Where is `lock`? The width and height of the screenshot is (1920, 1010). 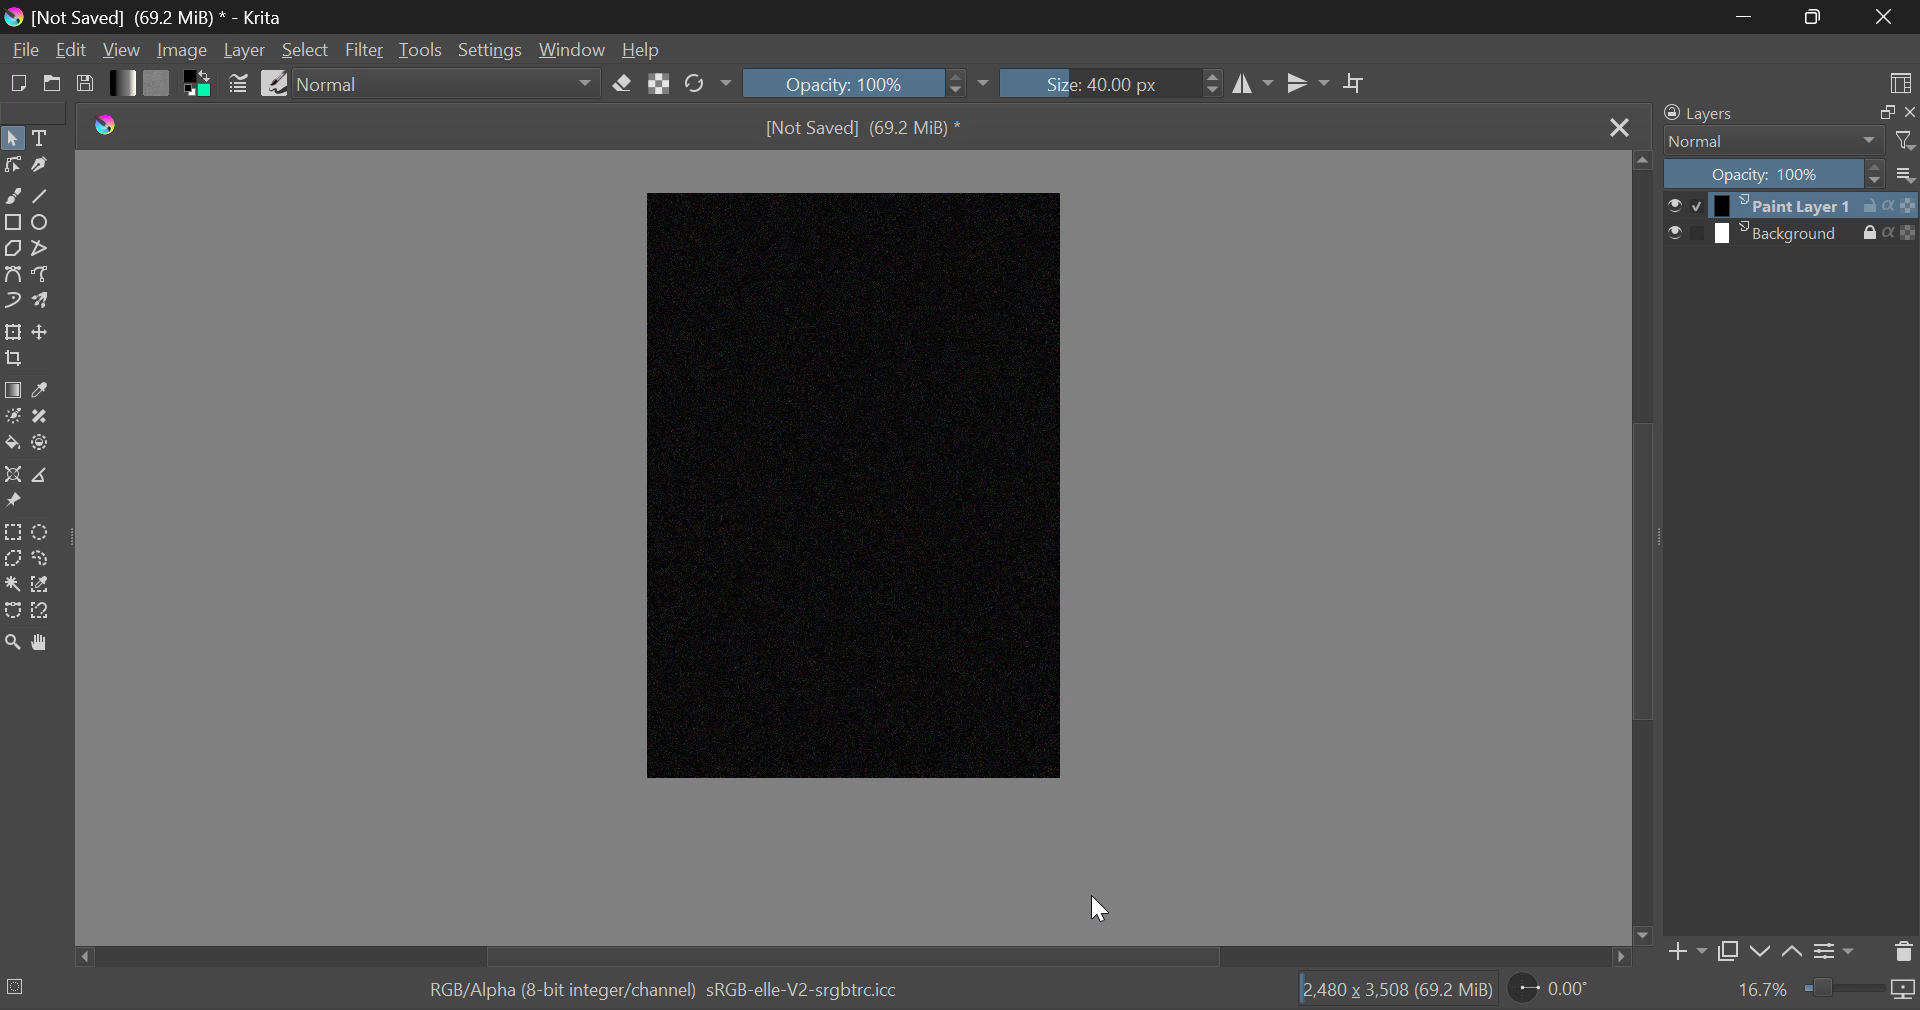 lock is located at coordinates (1857, 233).